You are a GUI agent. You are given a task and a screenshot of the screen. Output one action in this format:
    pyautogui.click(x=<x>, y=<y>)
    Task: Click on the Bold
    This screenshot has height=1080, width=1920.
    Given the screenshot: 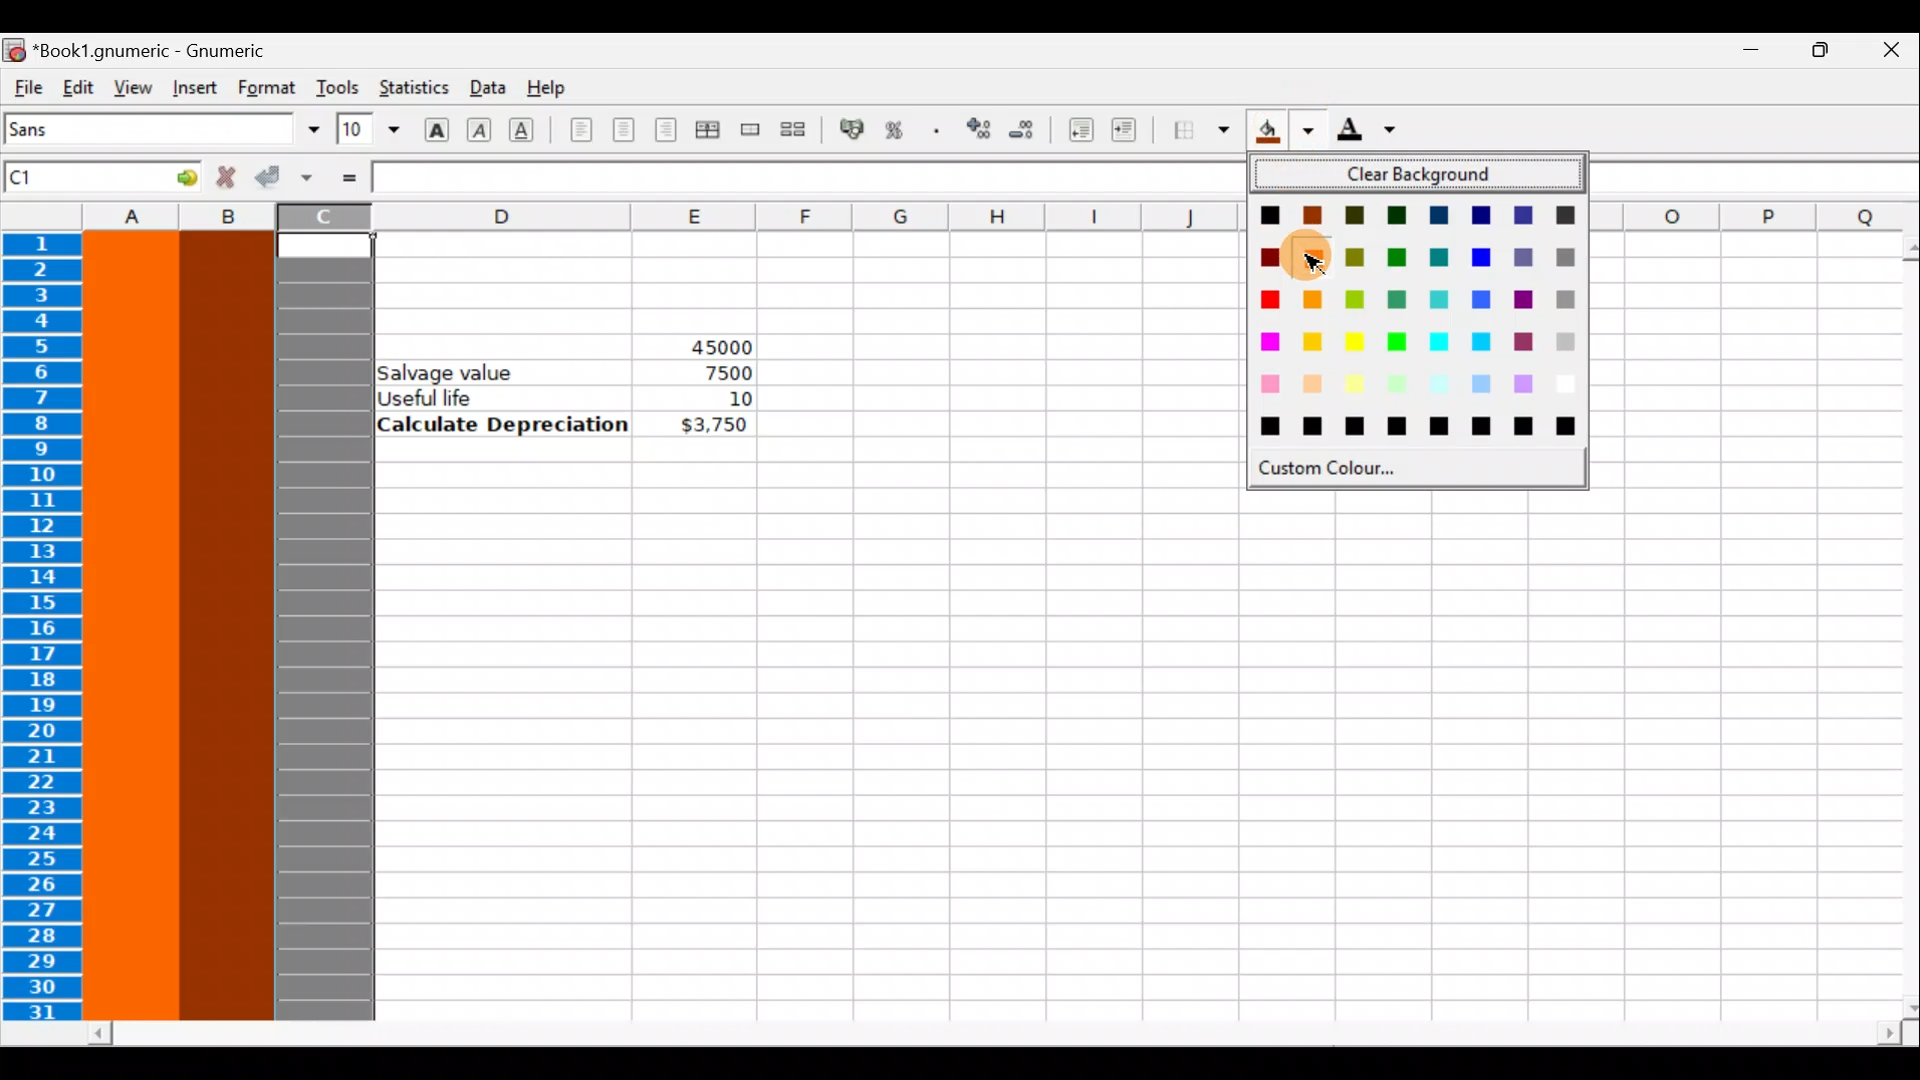 What is the action you would take?
    pyautogui.click(x=436, y=127)
    